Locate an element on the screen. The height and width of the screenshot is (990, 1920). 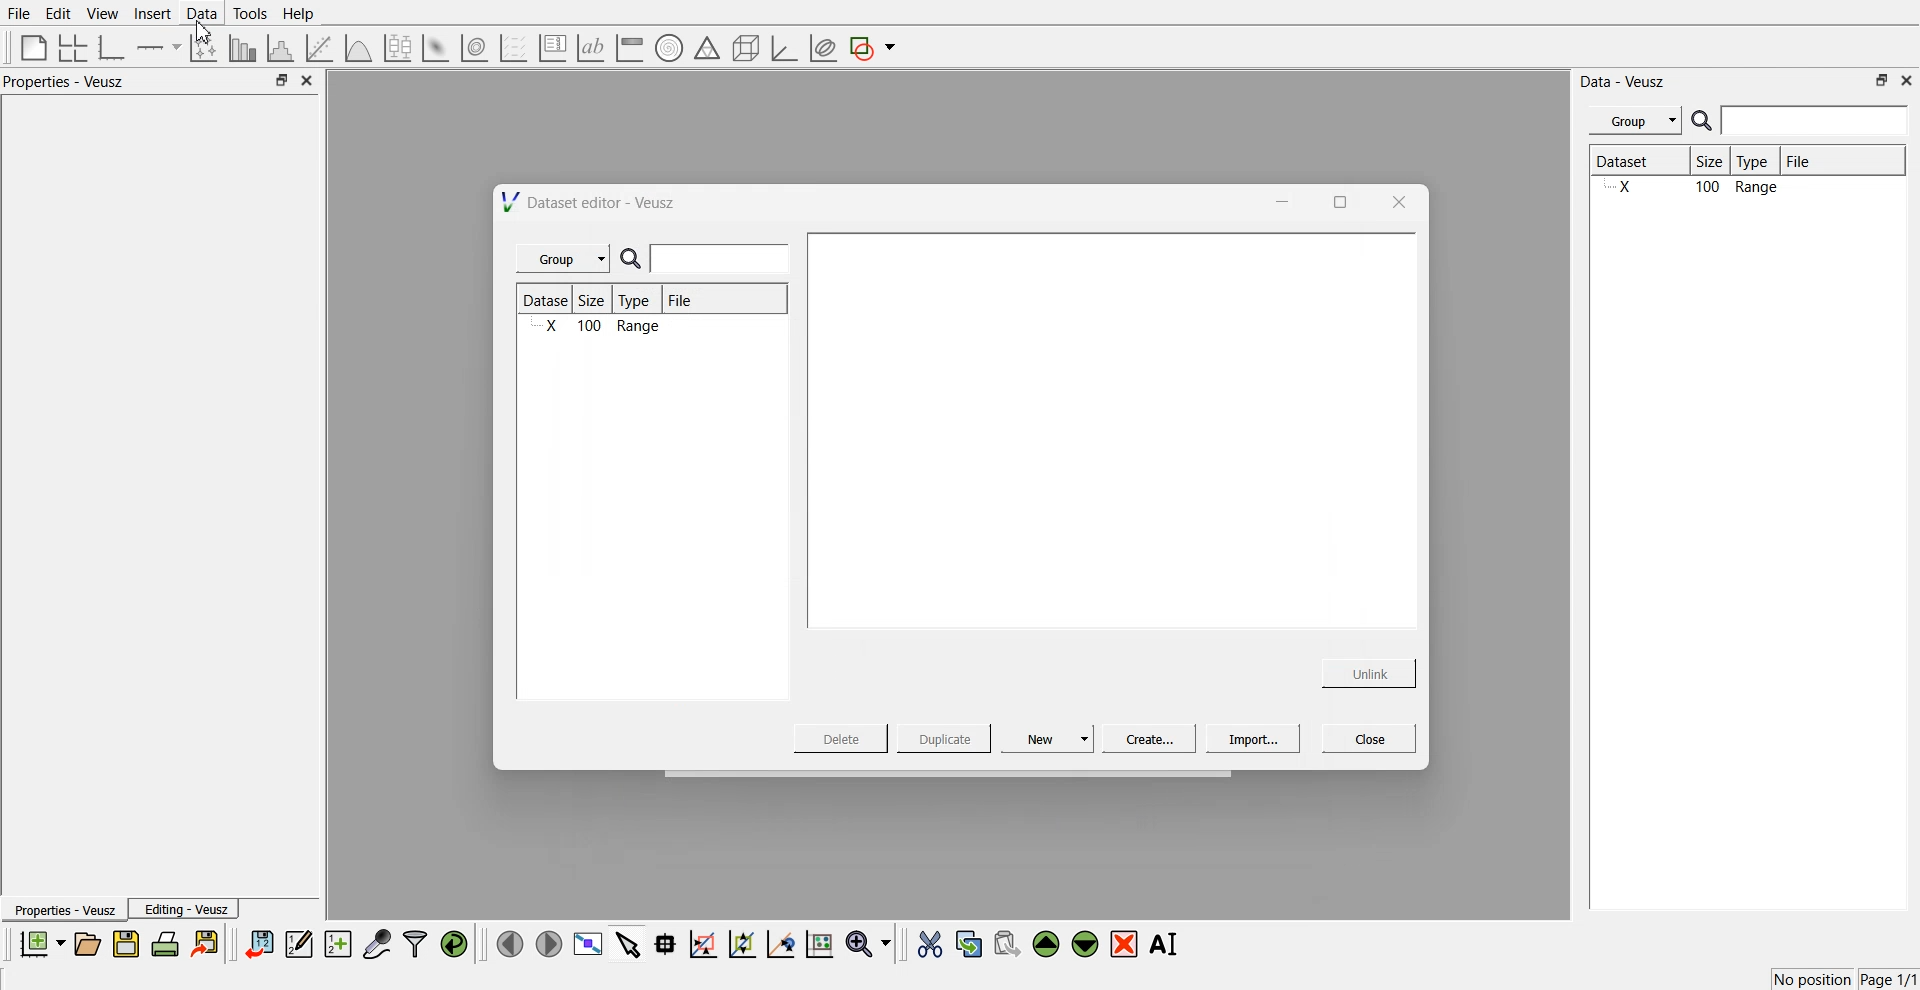
save is located at coordinates (129, 944).